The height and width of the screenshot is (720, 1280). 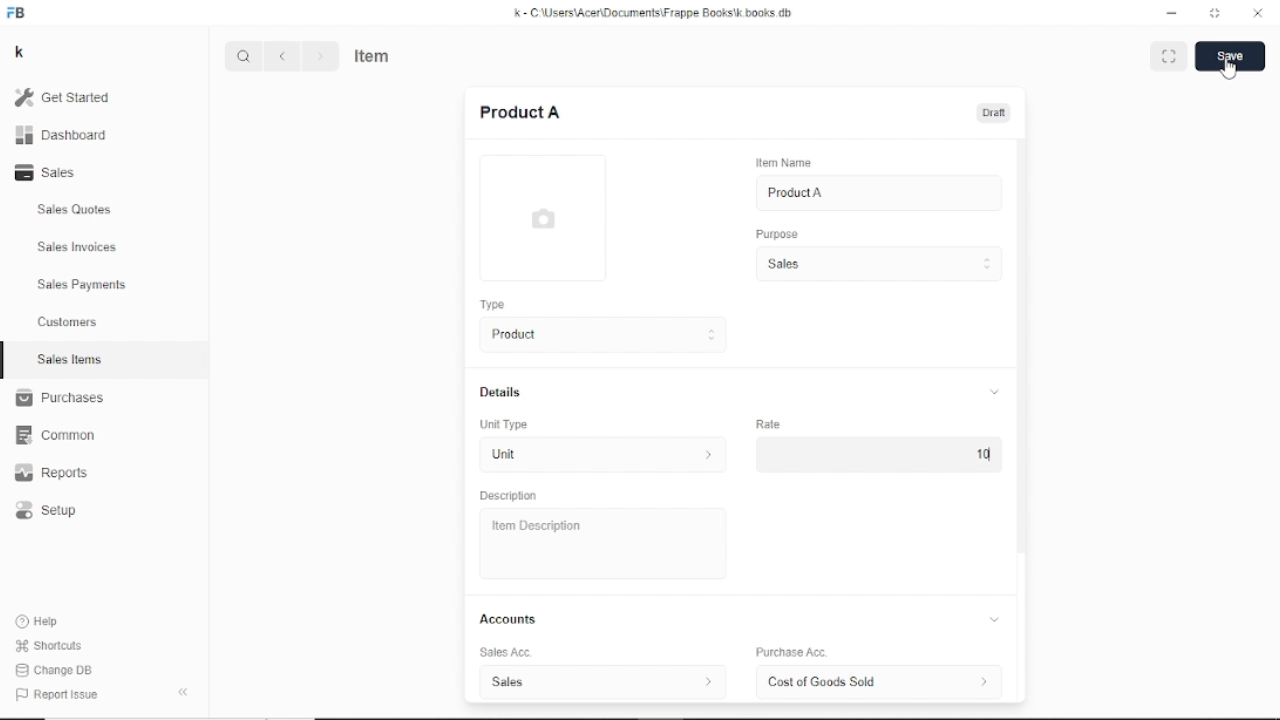 What do you see at coordinates (51, 172) in the screenshot?
I see `Sales` at bounding box center [51, 172].